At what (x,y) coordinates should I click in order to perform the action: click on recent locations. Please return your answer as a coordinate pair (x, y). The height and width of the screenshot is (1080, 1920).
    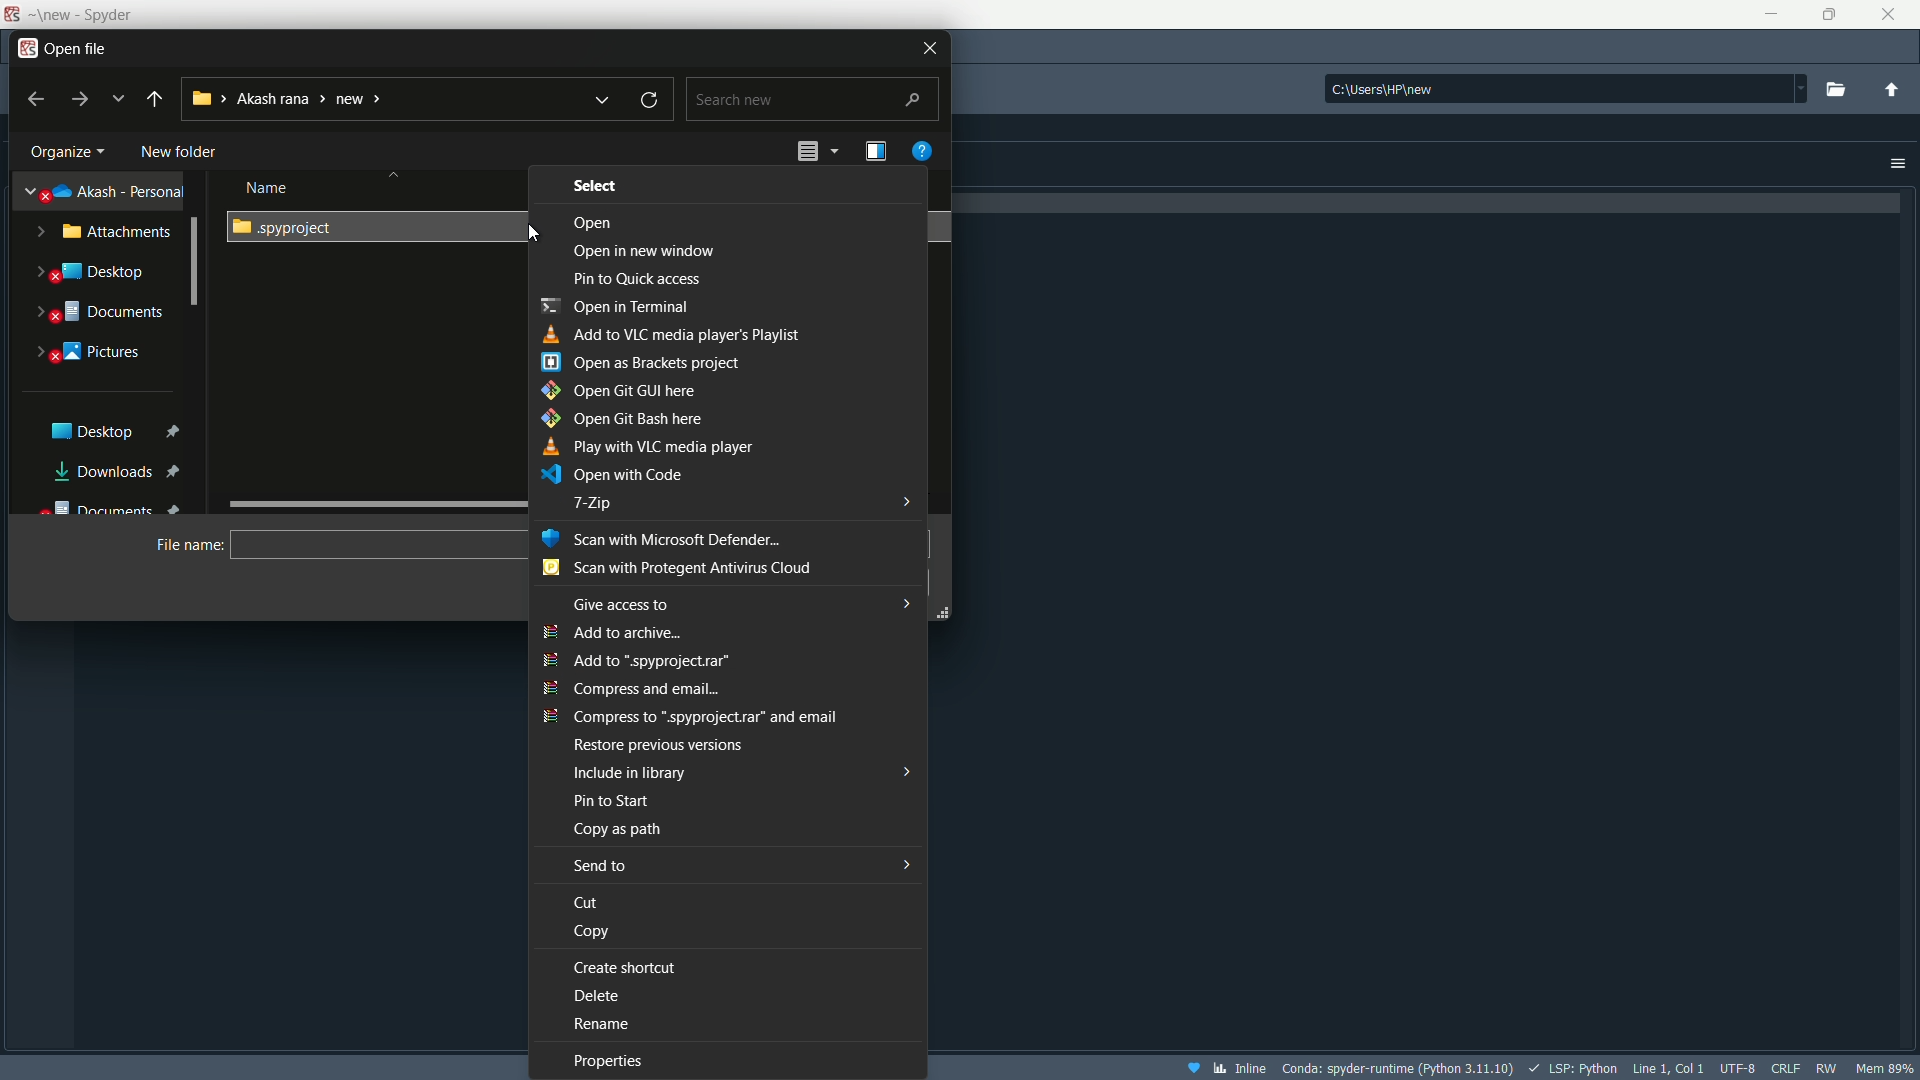
    Looking at the image, I should click on (118, 101).